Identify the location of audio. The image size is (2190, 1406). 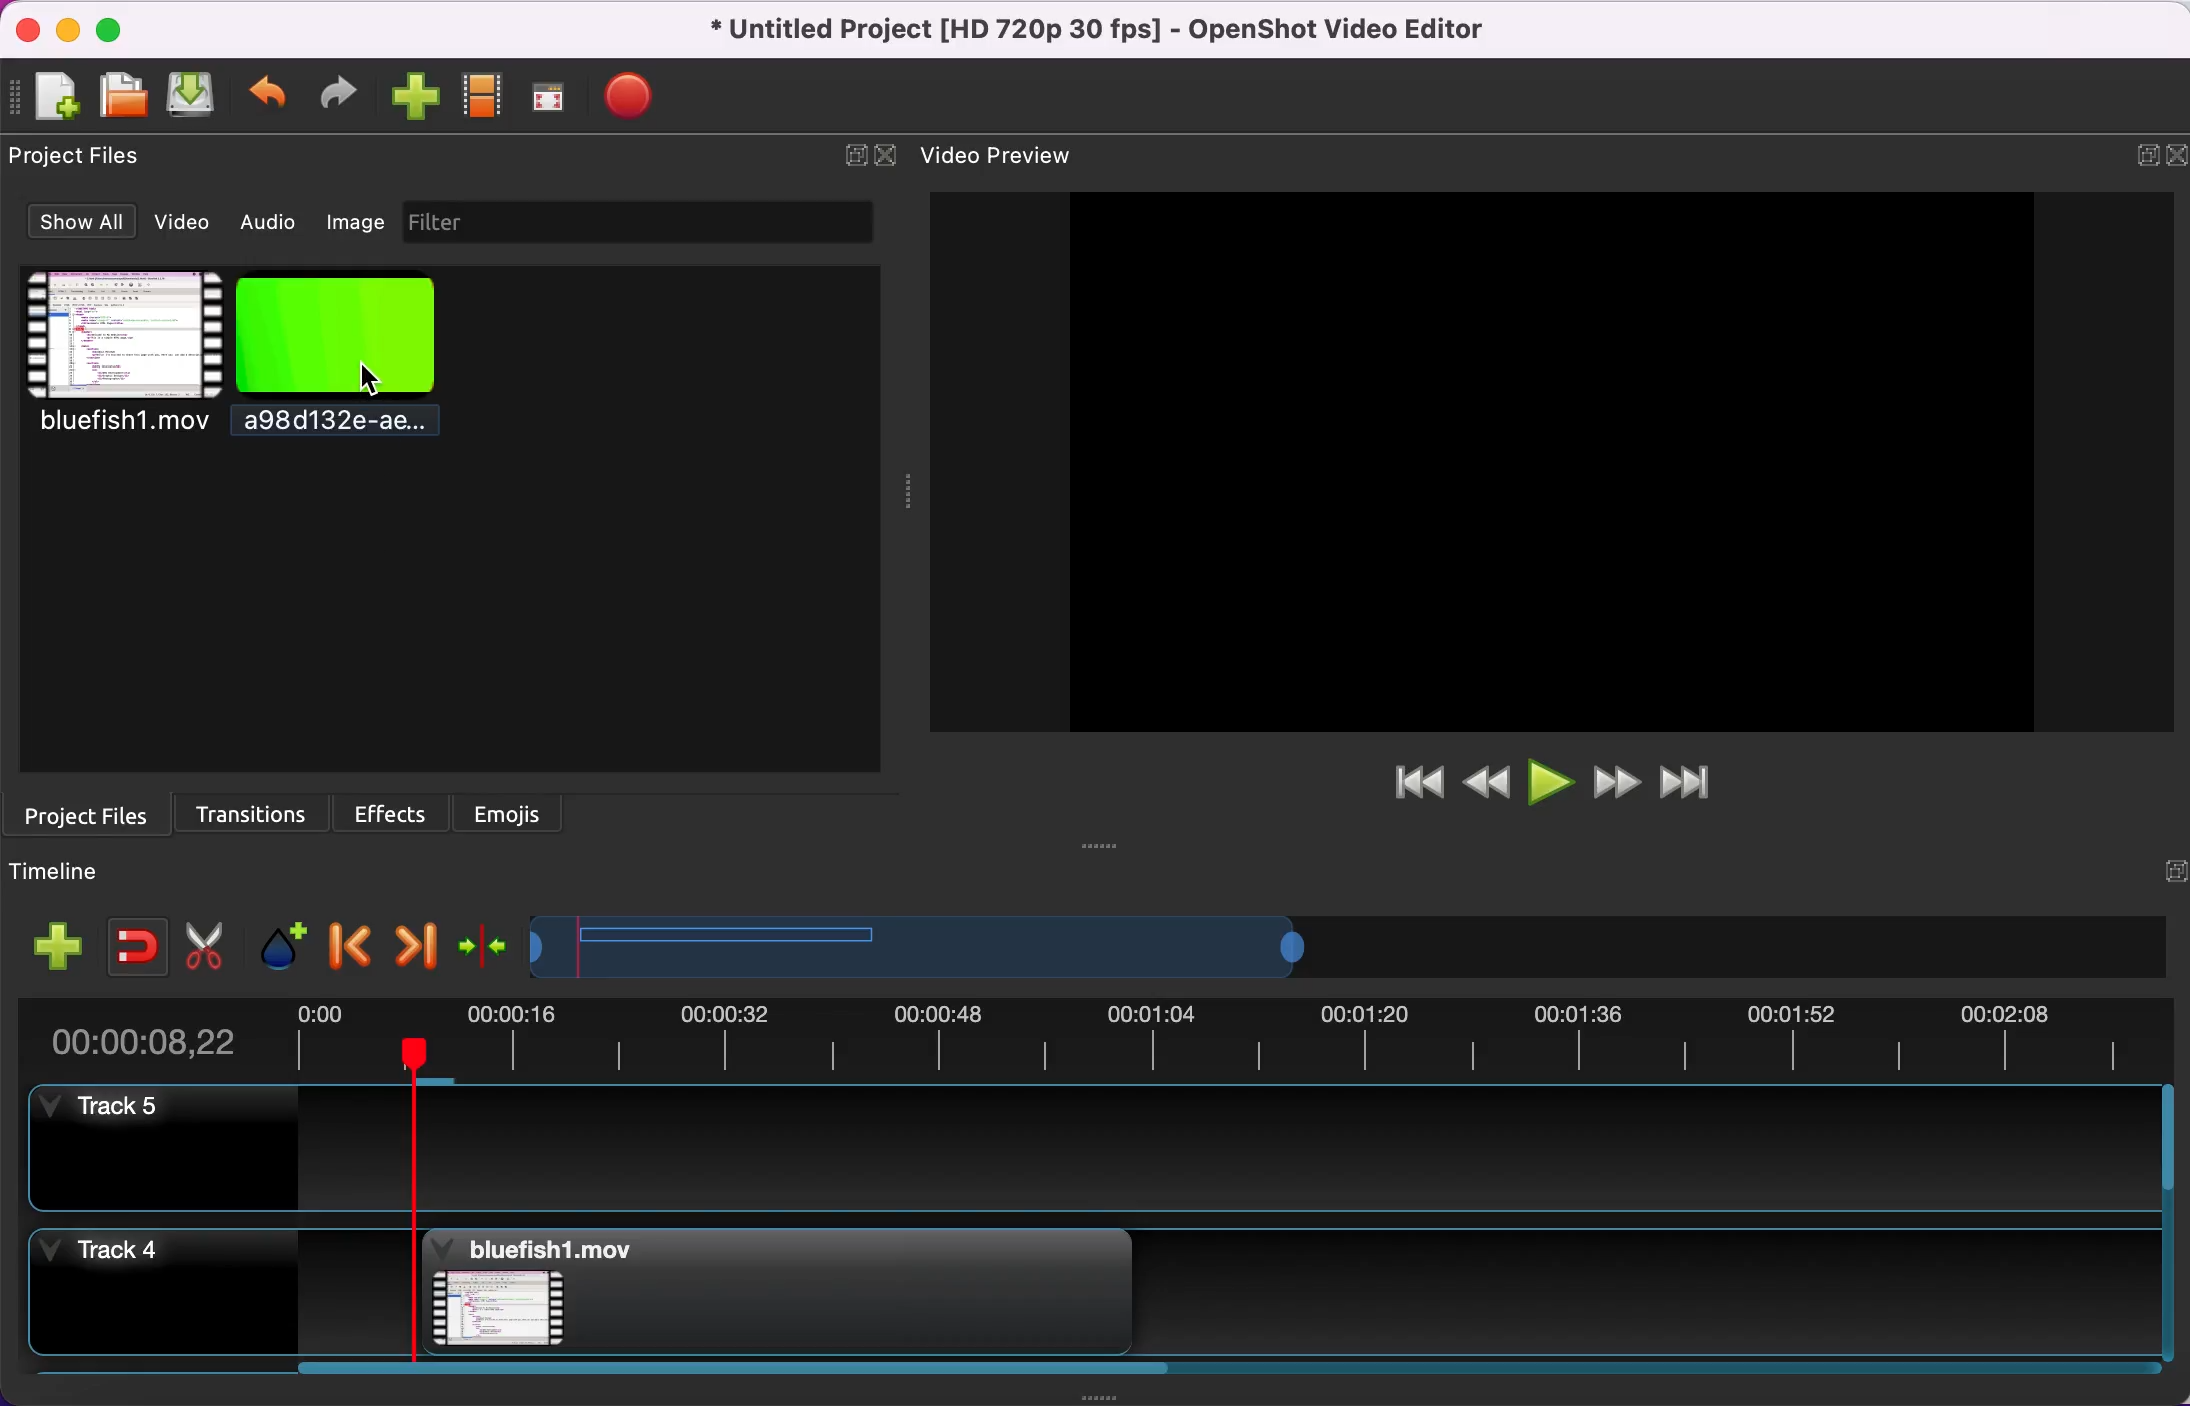
(267, 223).